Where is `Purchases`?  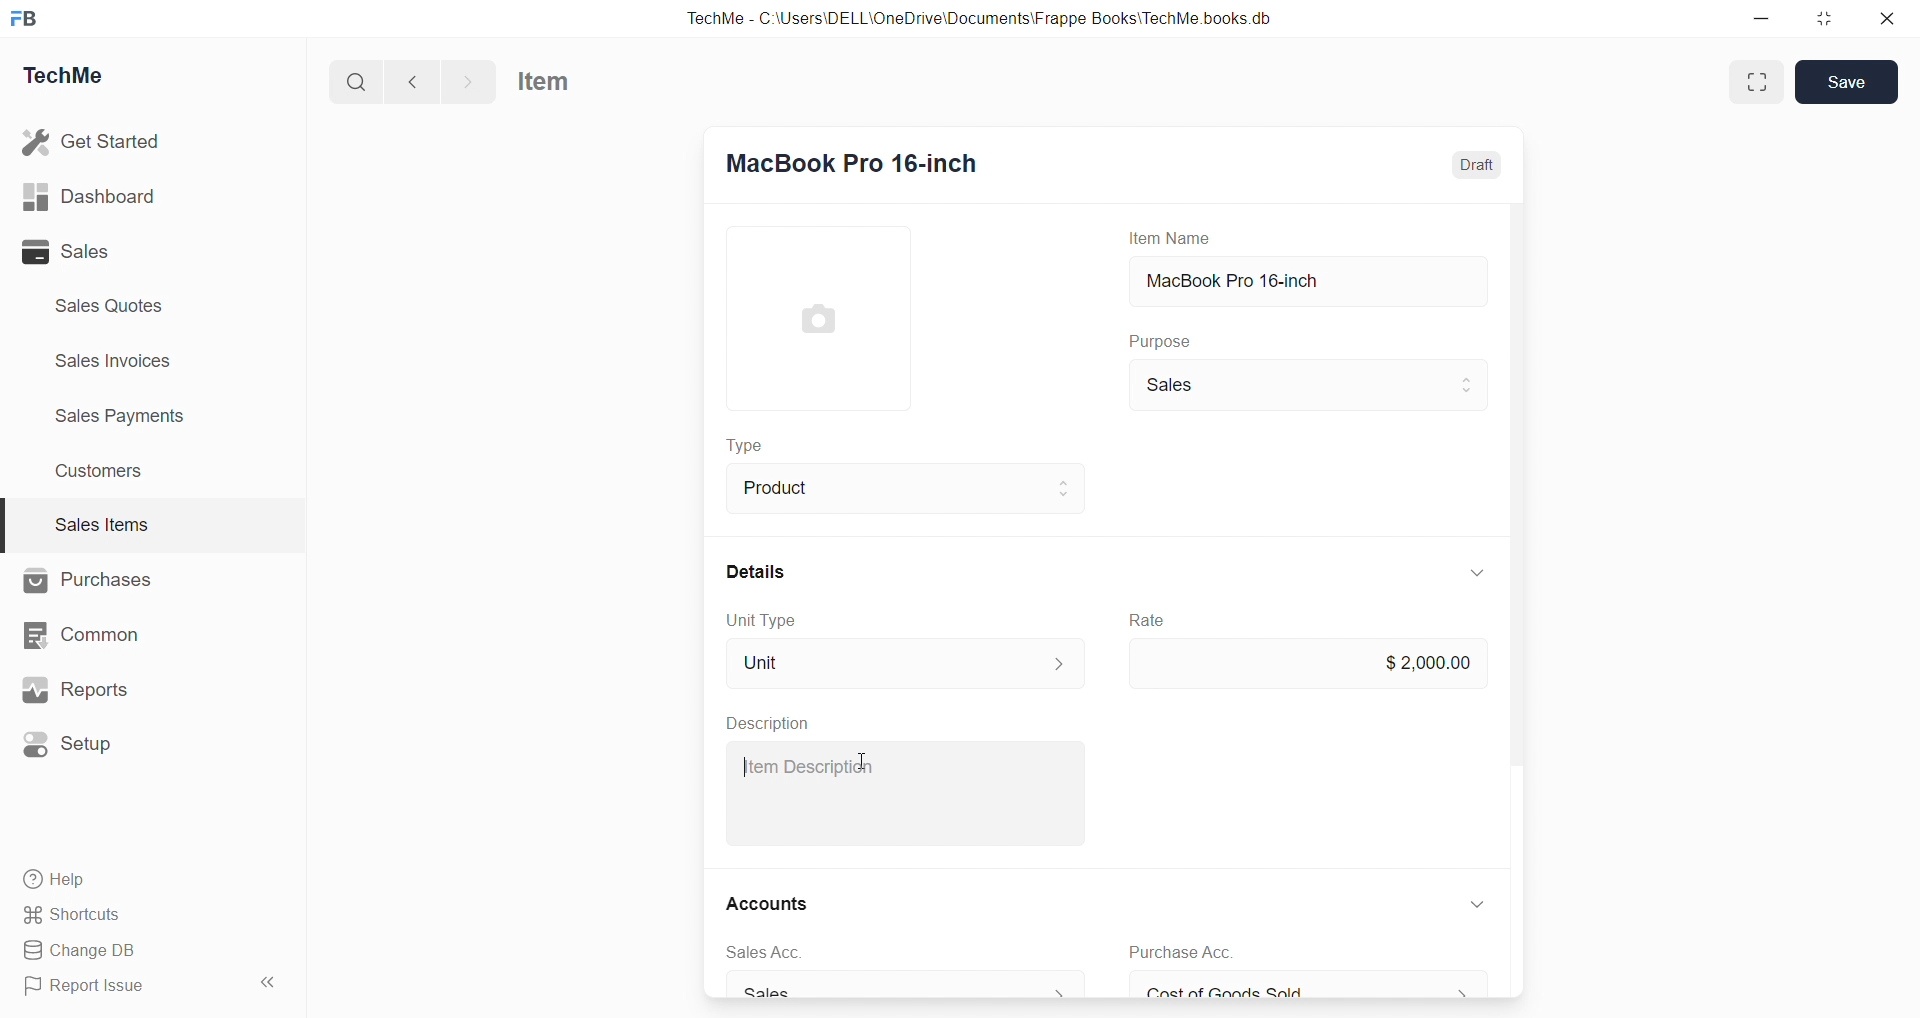
Purchases is located at coordinates (89, 581).